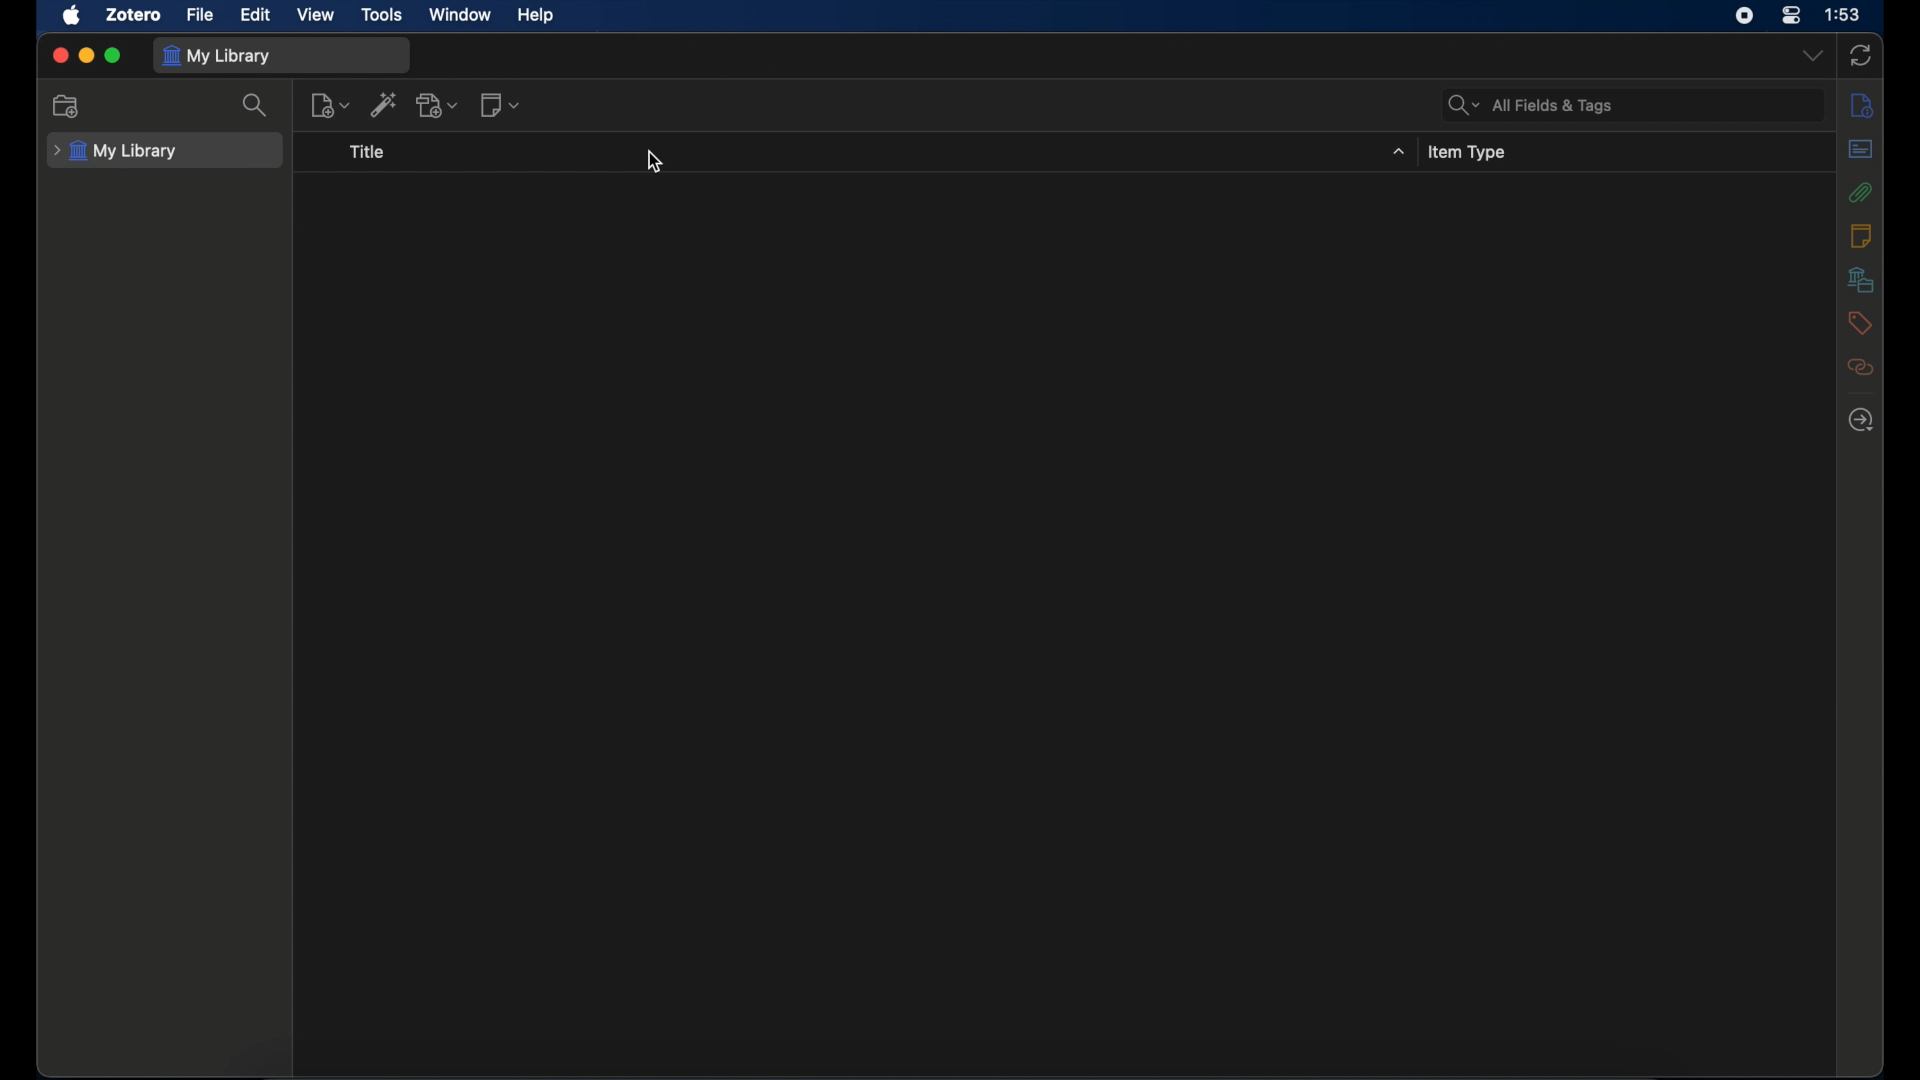  Describe the element at coordinates (1861, 148) in the screenshot. I see `abstract` at that location.